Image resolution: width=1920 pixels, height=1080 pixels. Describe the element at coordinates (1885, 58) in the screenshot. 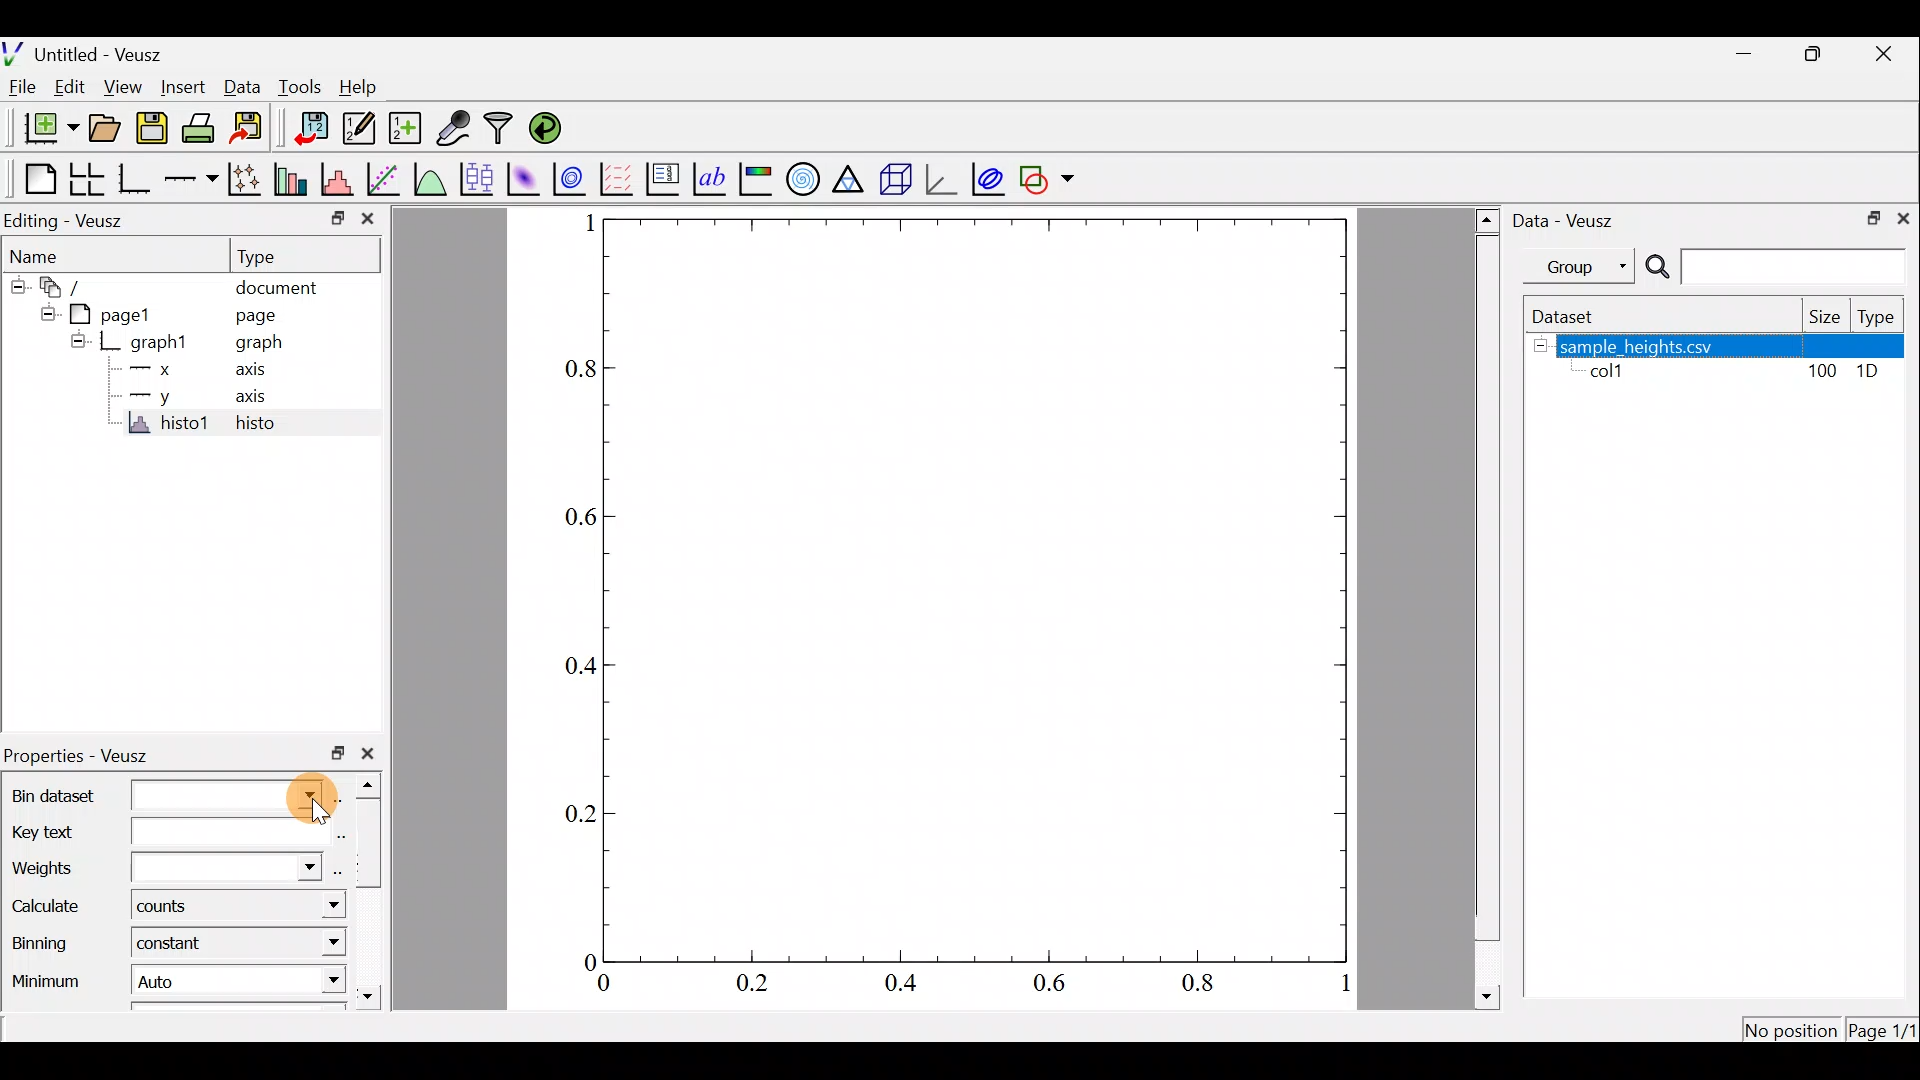

I see `close` at that location.